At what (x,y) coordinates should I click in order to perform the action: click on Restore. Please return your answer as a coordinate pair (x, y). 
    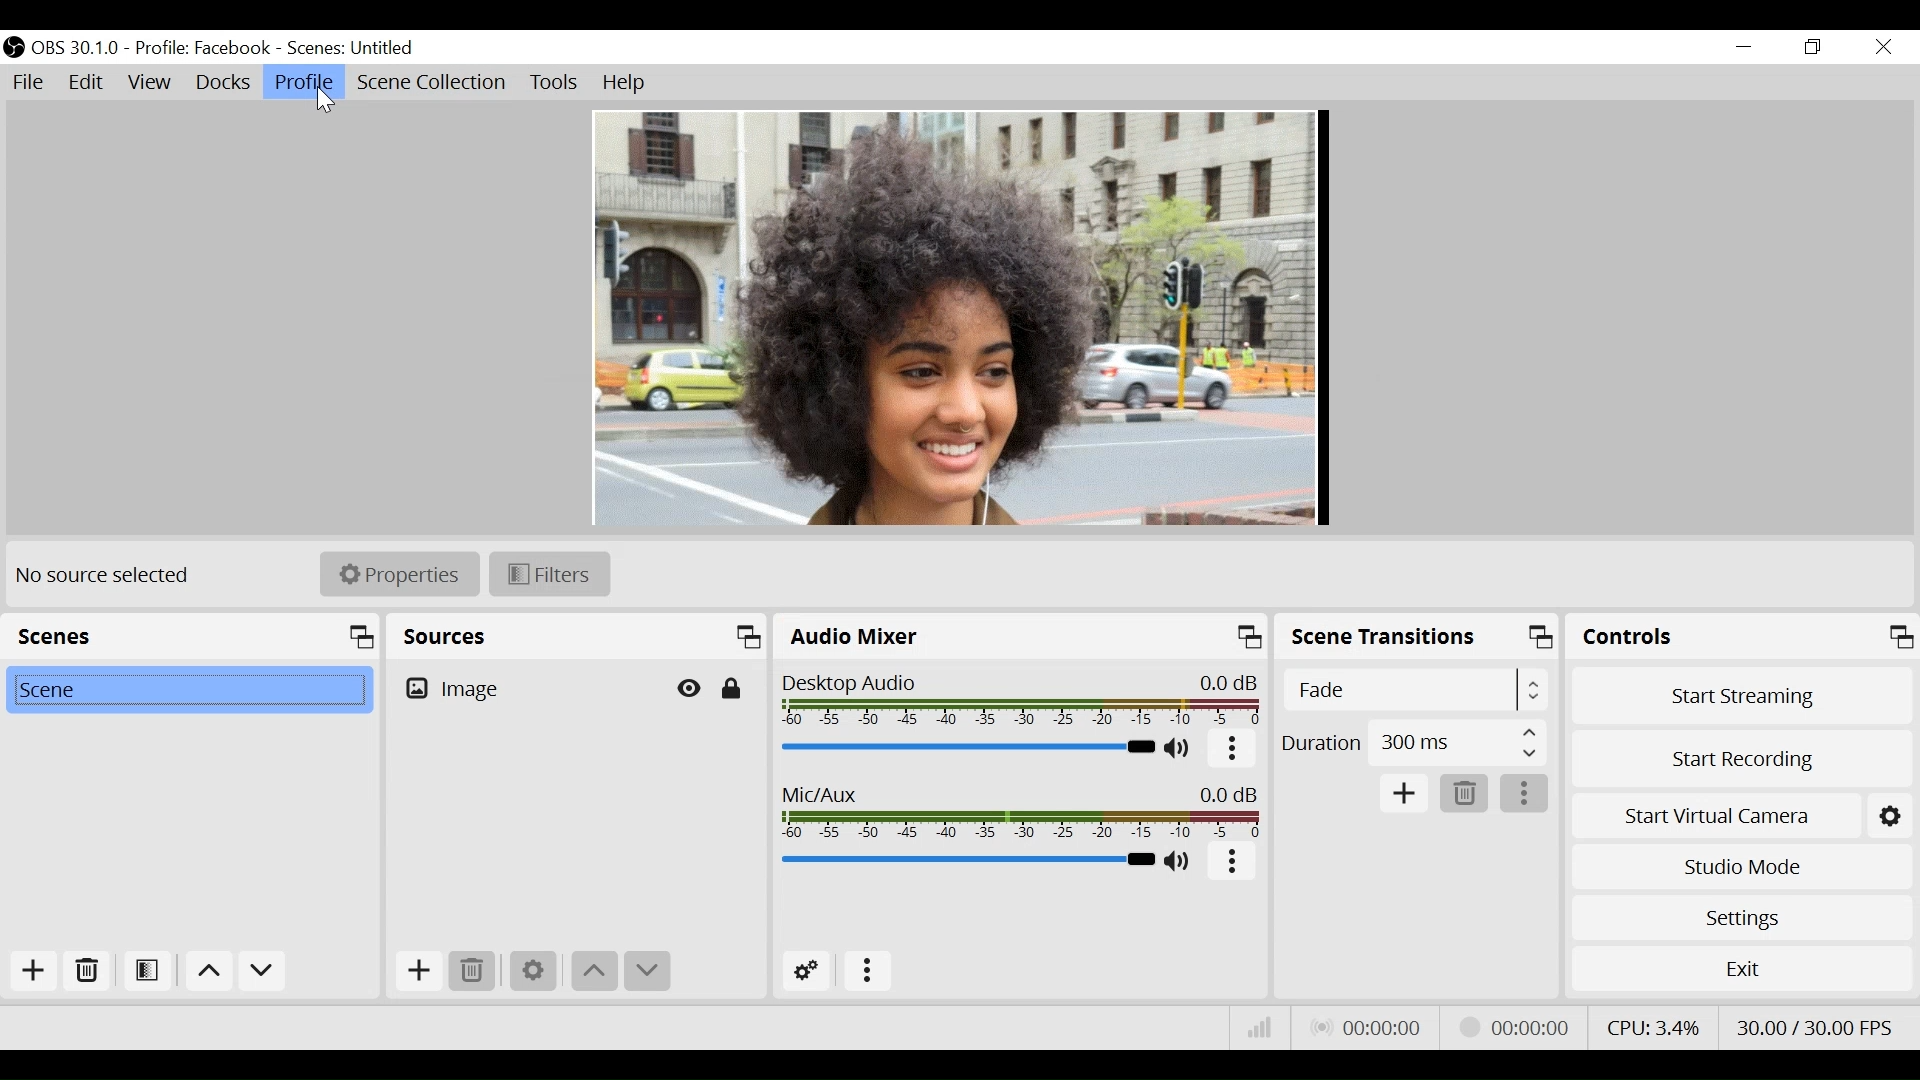
    Looking at the image, I should click on (1810, 47).